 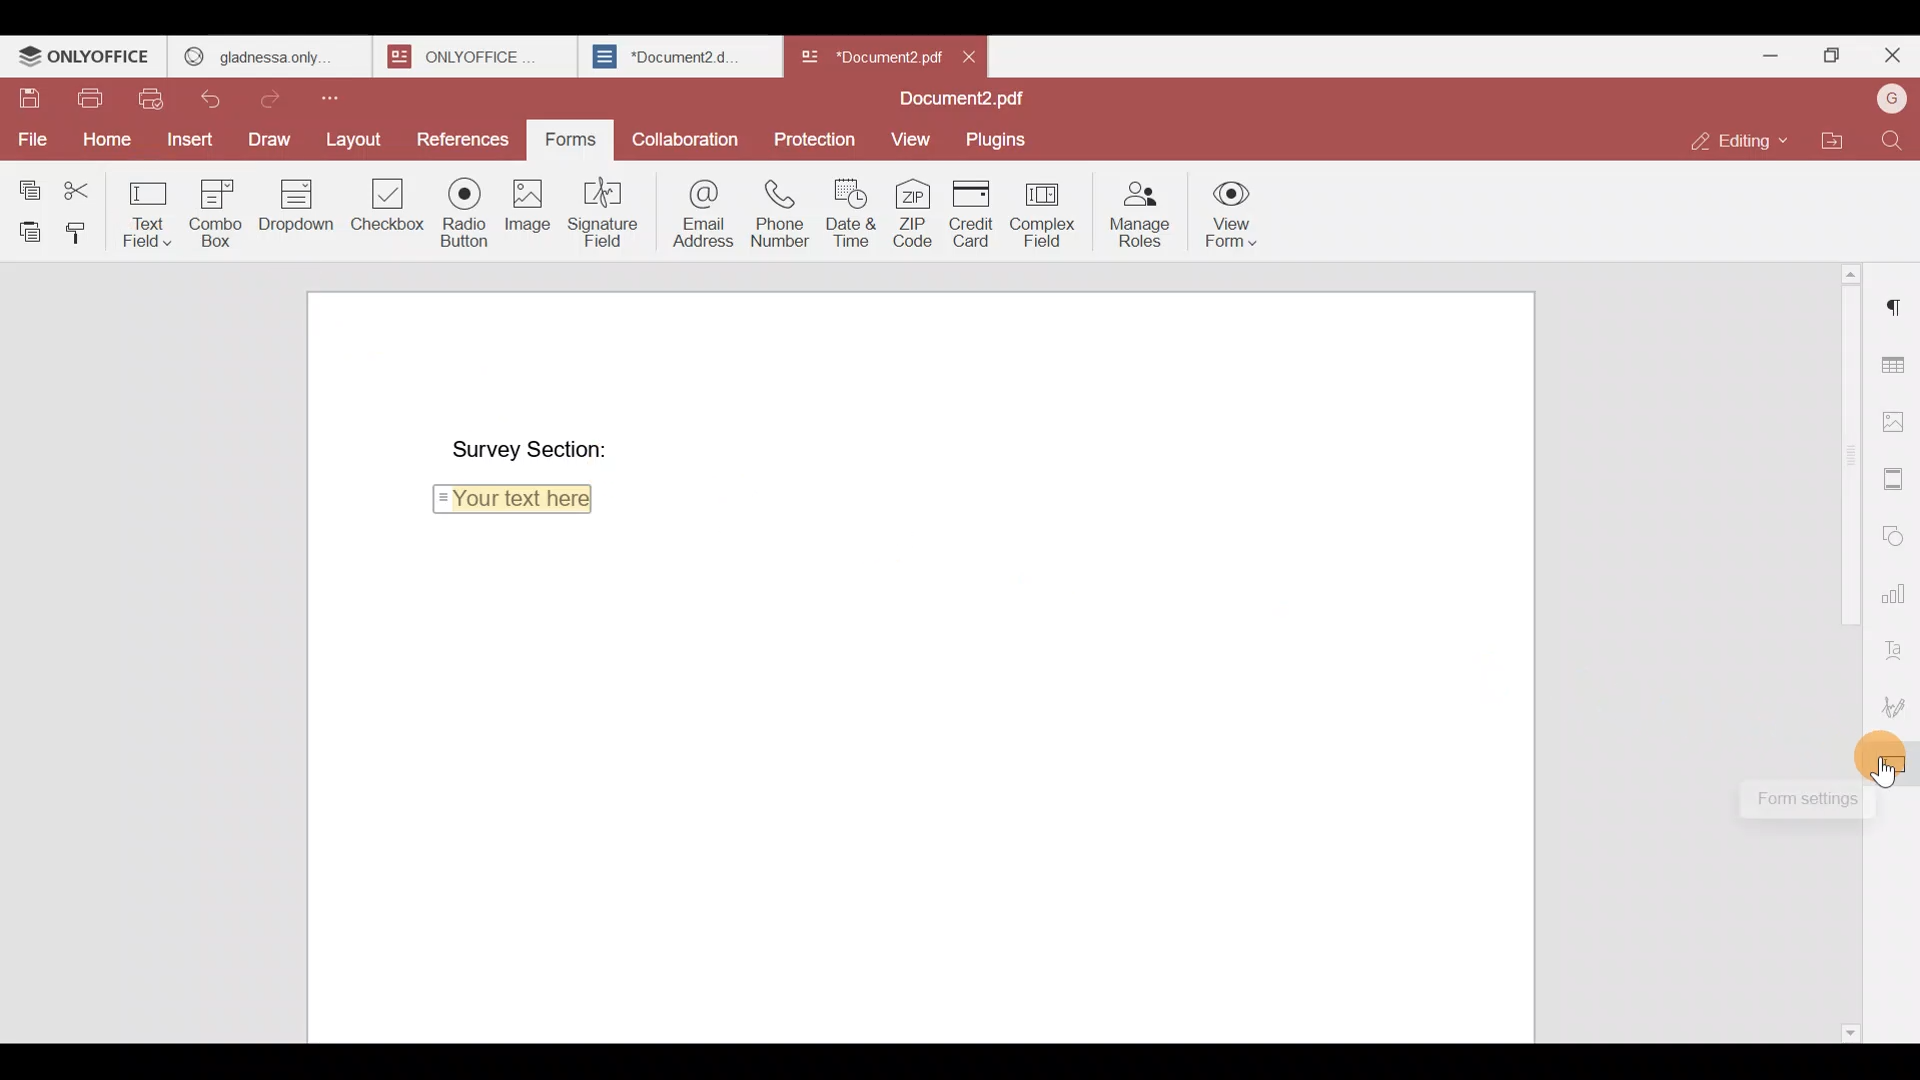 What do you see at coordinates (461, 134) in the screenshot?
I see `References` at bounding box center [461, 134].